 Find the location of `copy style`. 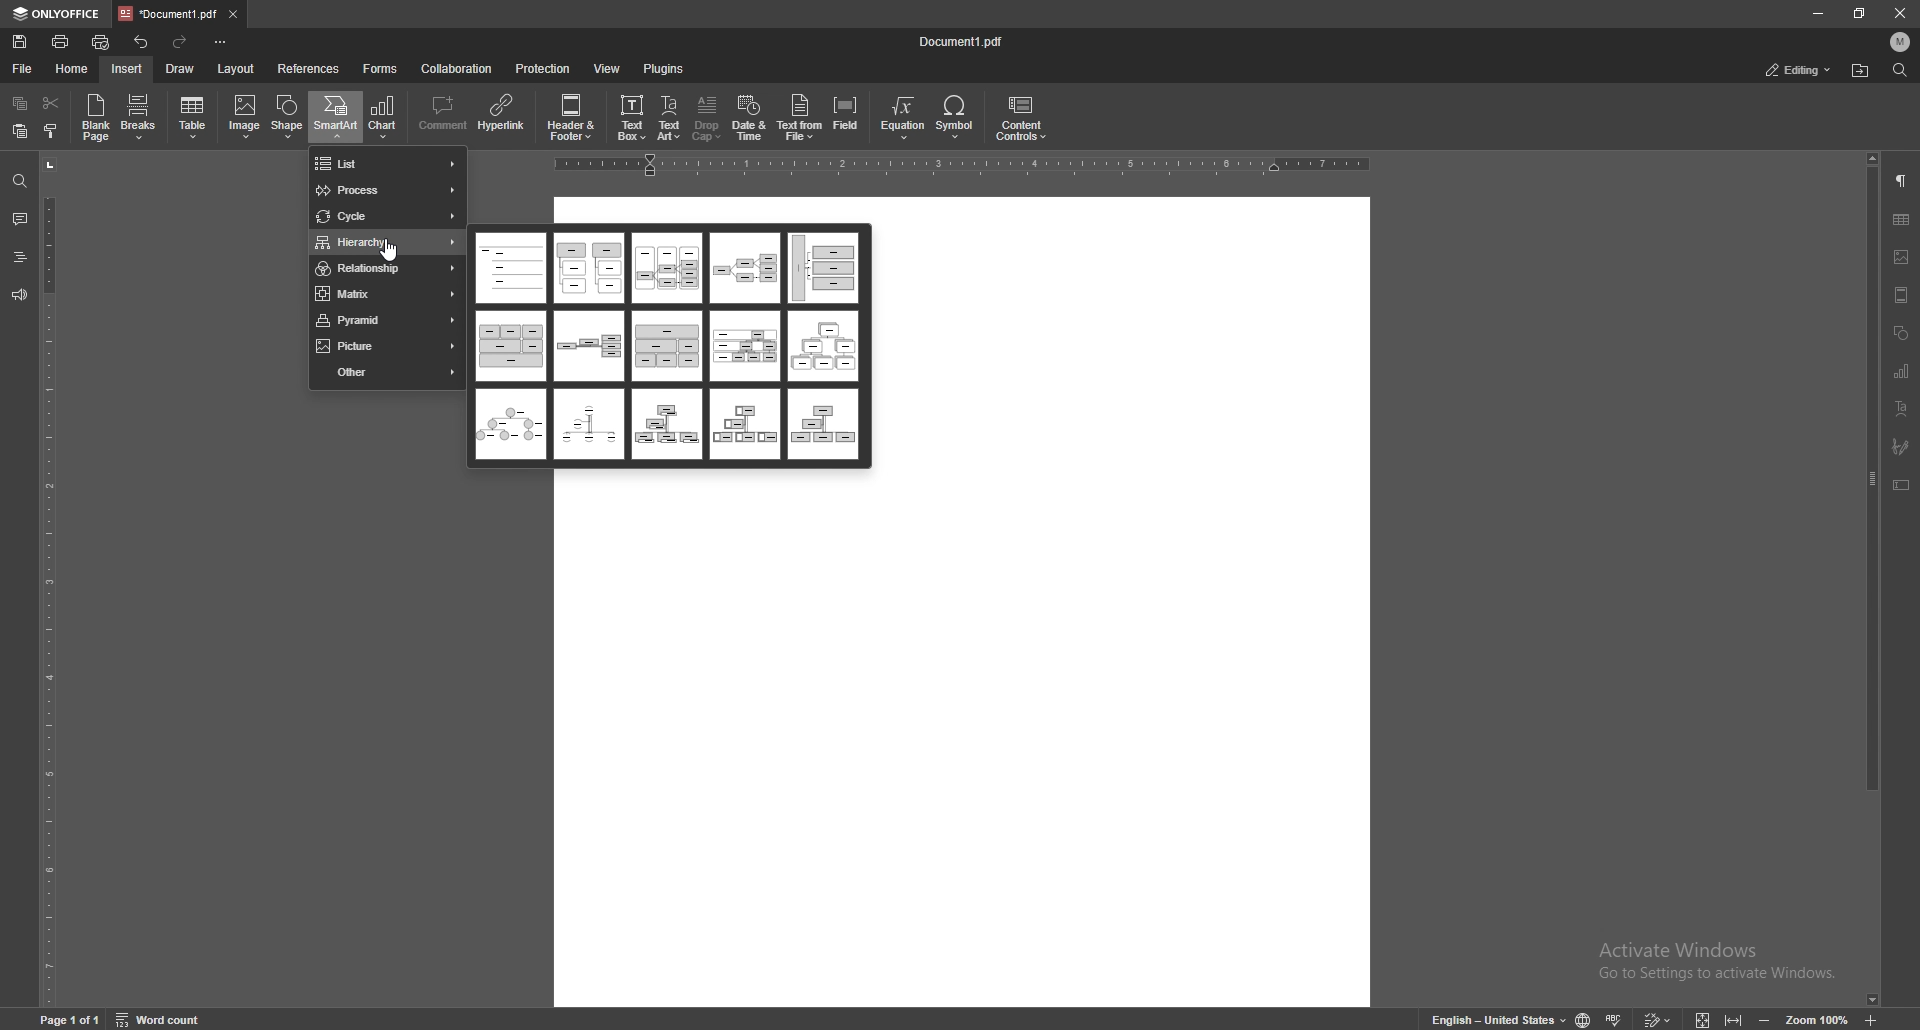

copy style is located at coordinates (52, 130).